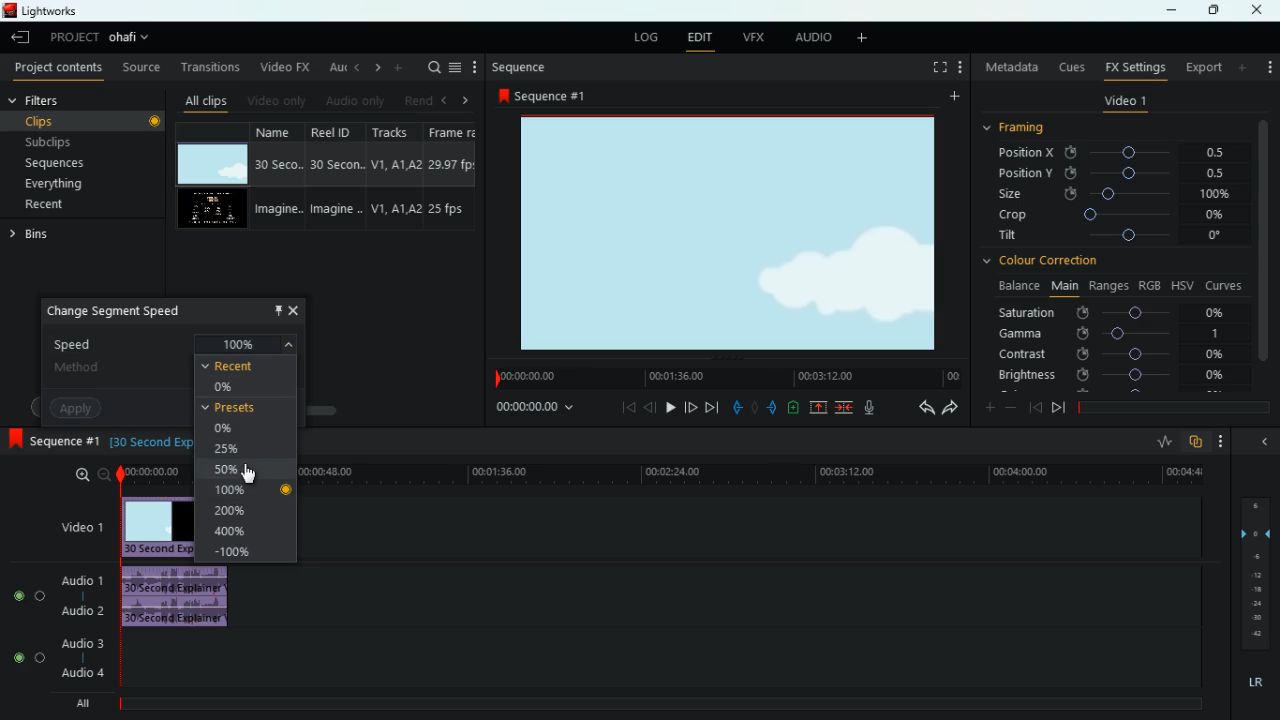 The width and height of the screenshot is (1280, 720). Describe the element at coordinates (148, 473) in the screenshot. I see `` at that location.